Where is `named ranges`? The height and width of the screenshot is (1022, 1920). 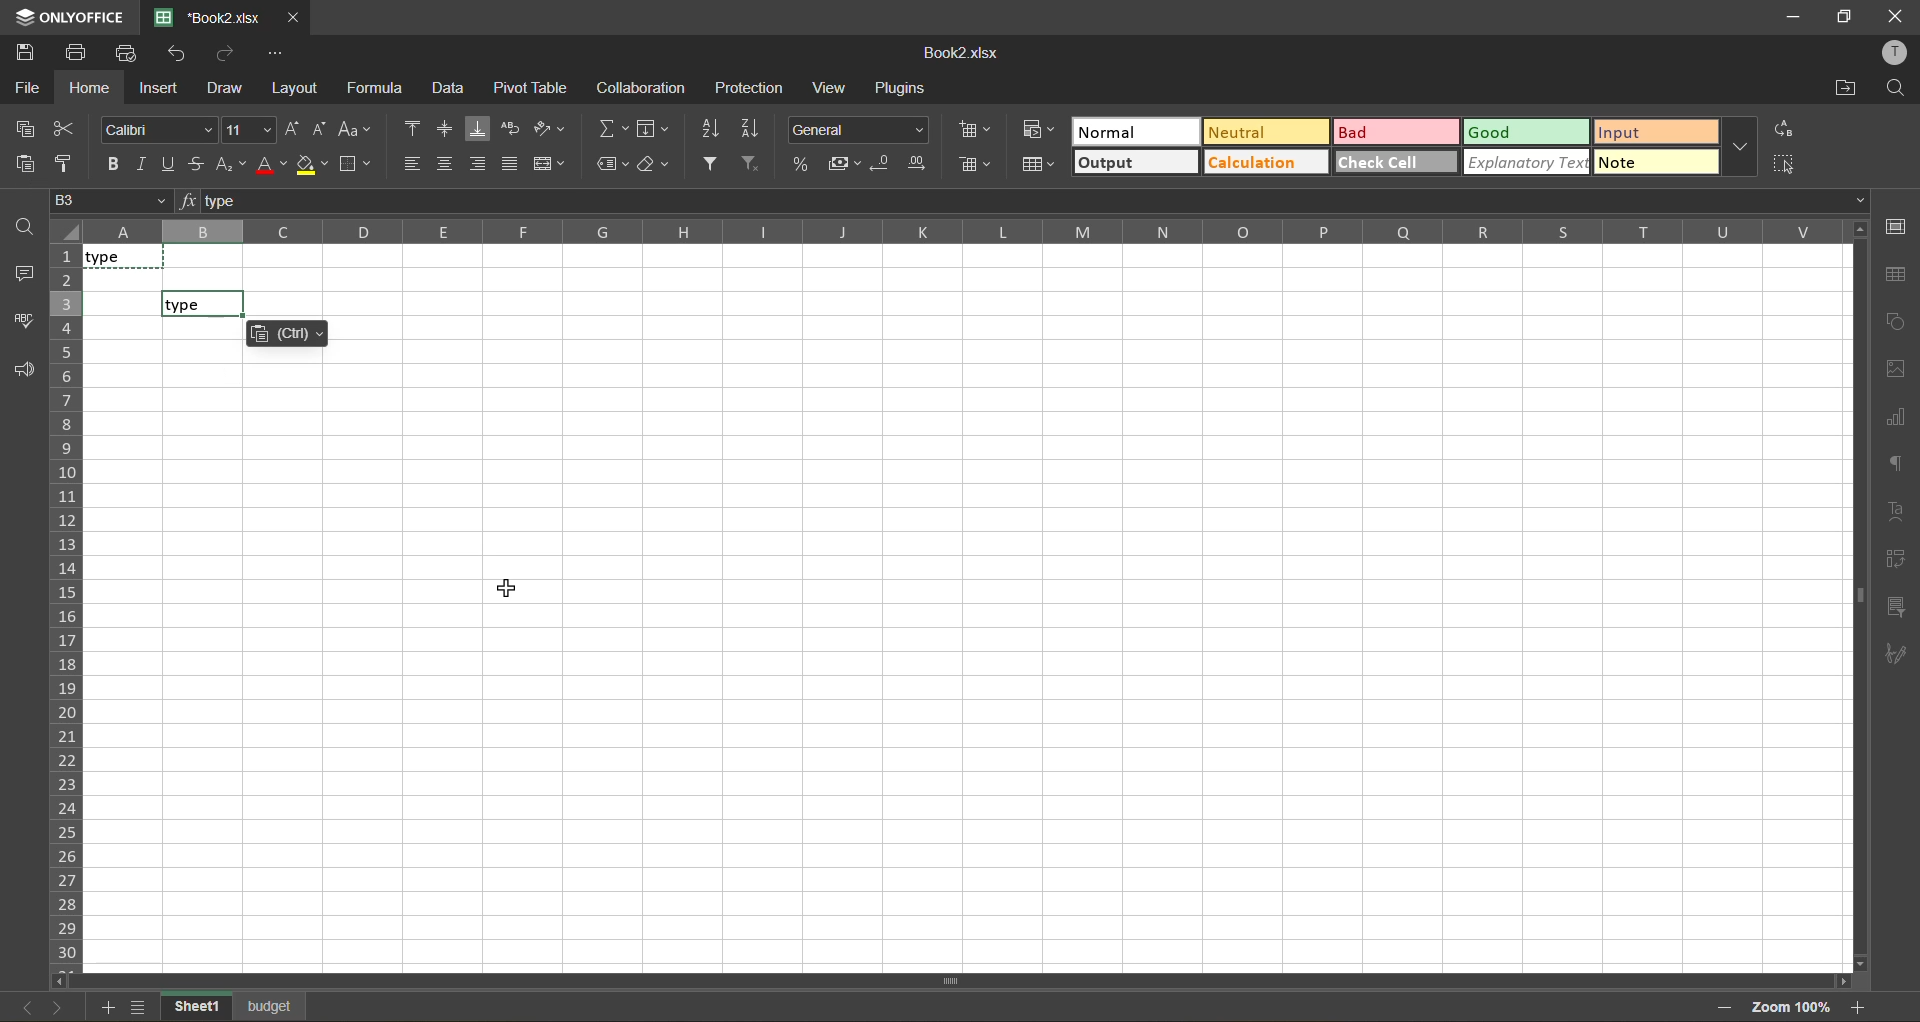
named ranges is located at coordinates (607, 161).